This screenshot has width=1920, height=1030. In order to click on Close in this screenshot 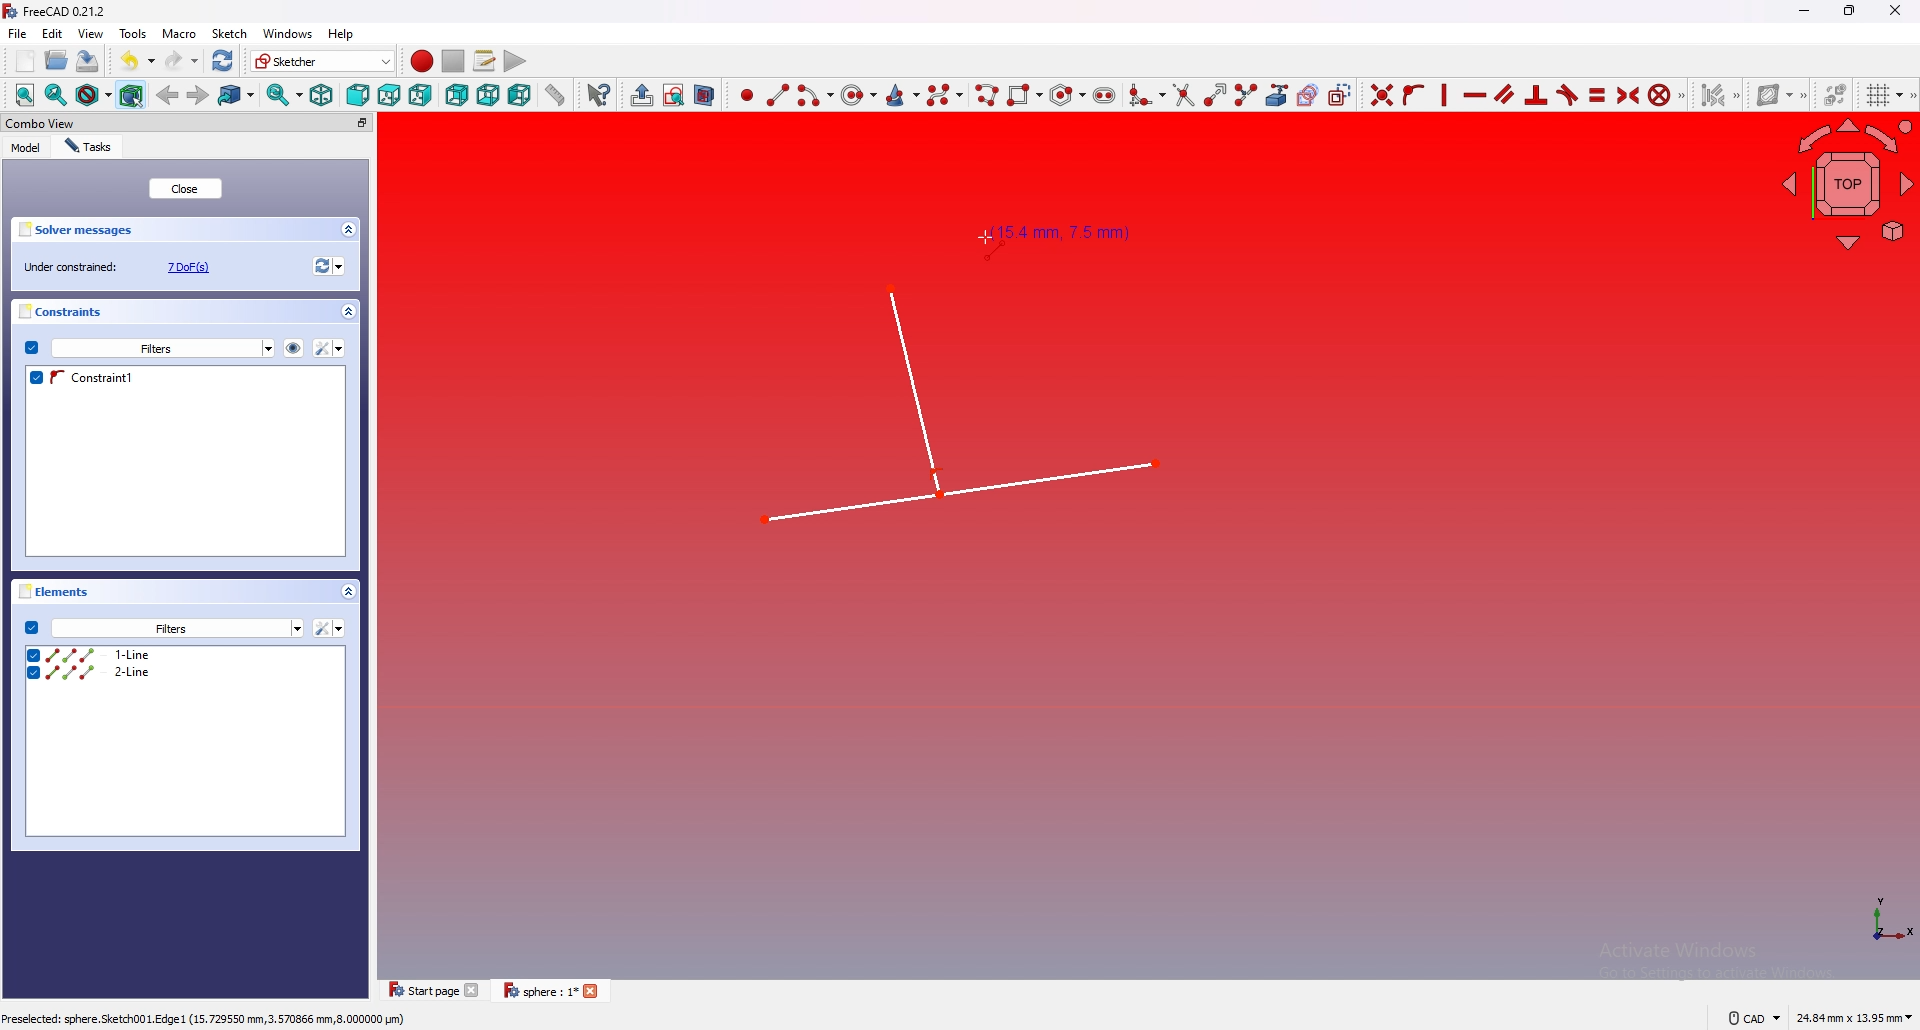, I will do `click(1895, 10)`.